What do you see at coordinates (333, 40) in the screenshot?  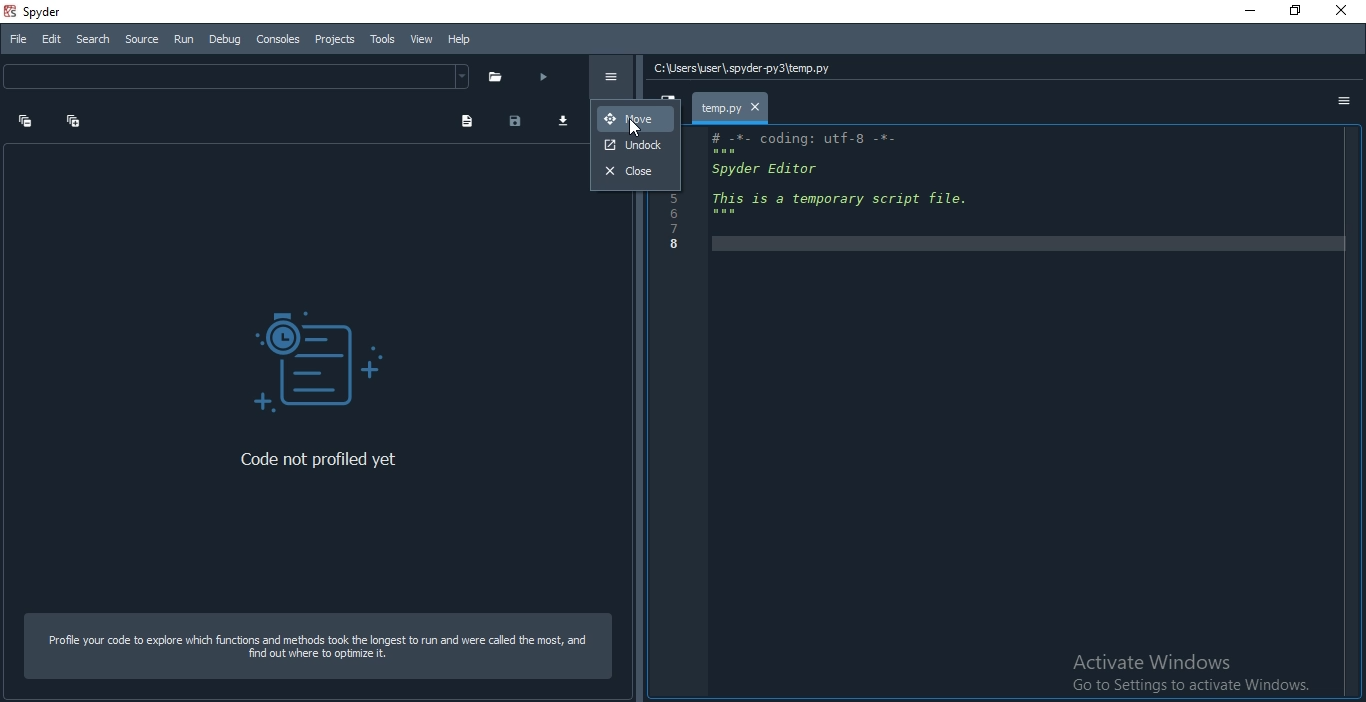 I see `Projects` at bounding box center [333, 40].